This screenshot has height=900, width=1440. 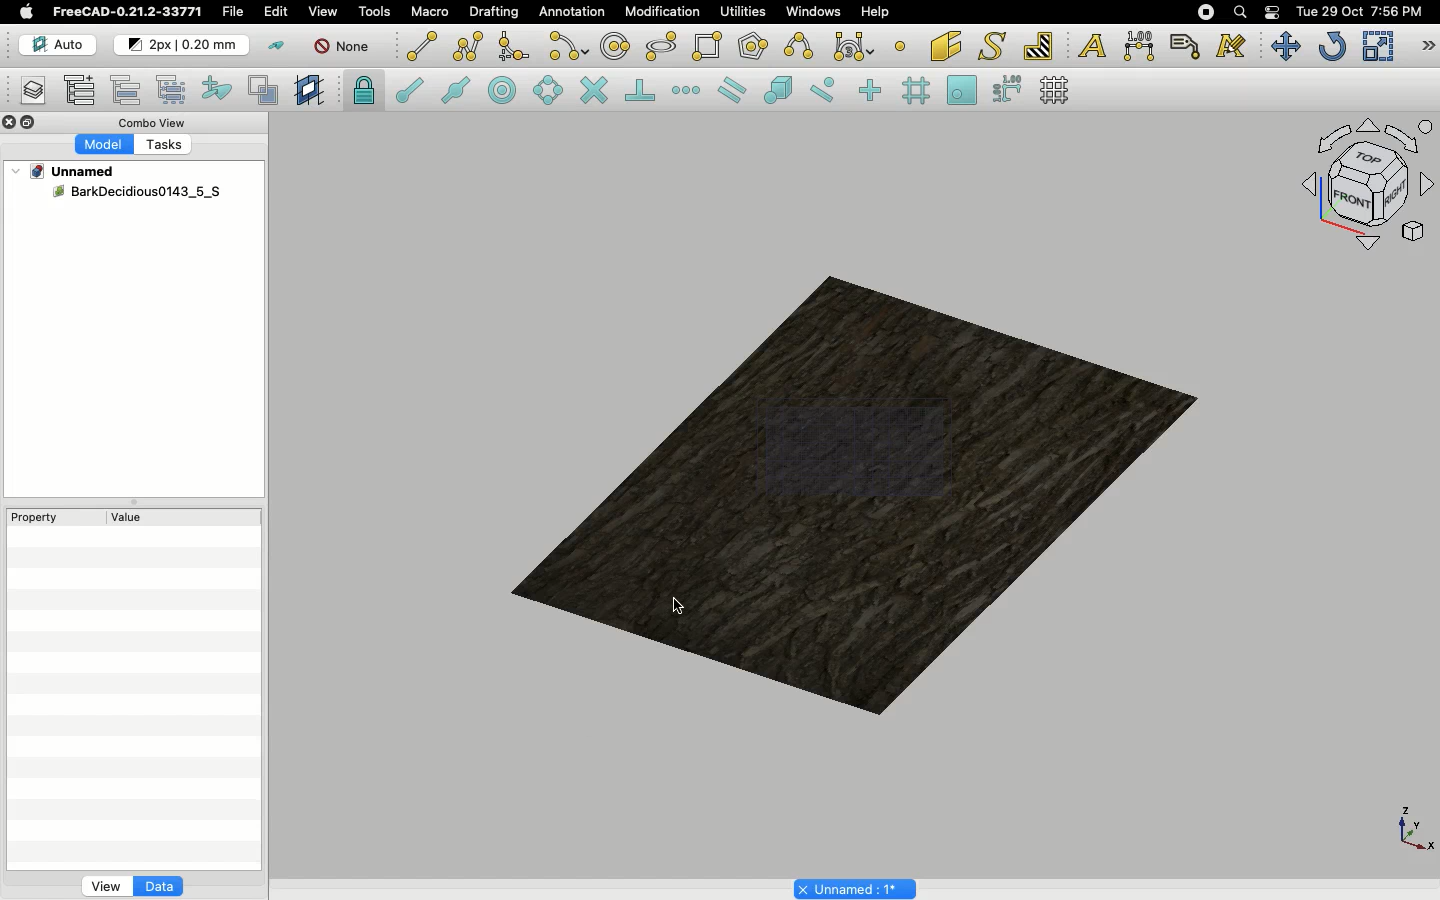 I want to click on Shape from text, so click(x=995, y=48).